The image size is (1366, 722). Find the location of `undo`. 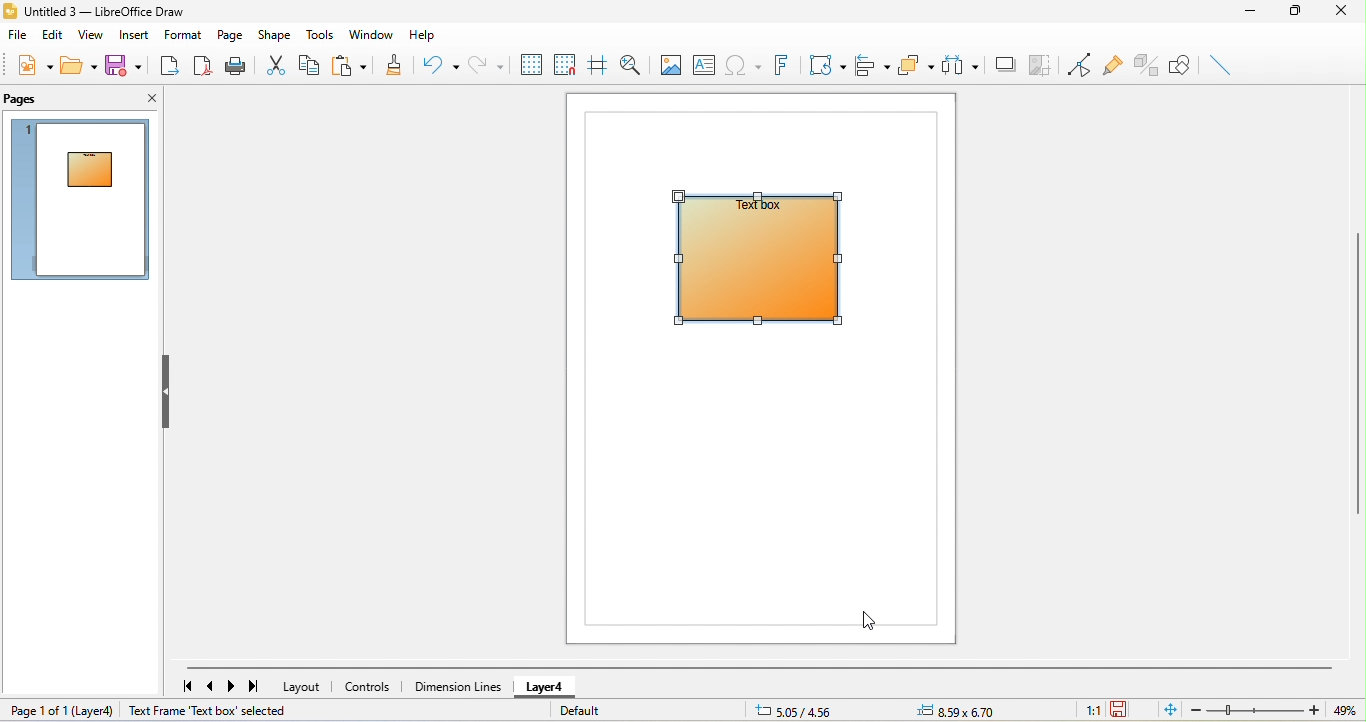

undo is located at coordinates (439, 64).